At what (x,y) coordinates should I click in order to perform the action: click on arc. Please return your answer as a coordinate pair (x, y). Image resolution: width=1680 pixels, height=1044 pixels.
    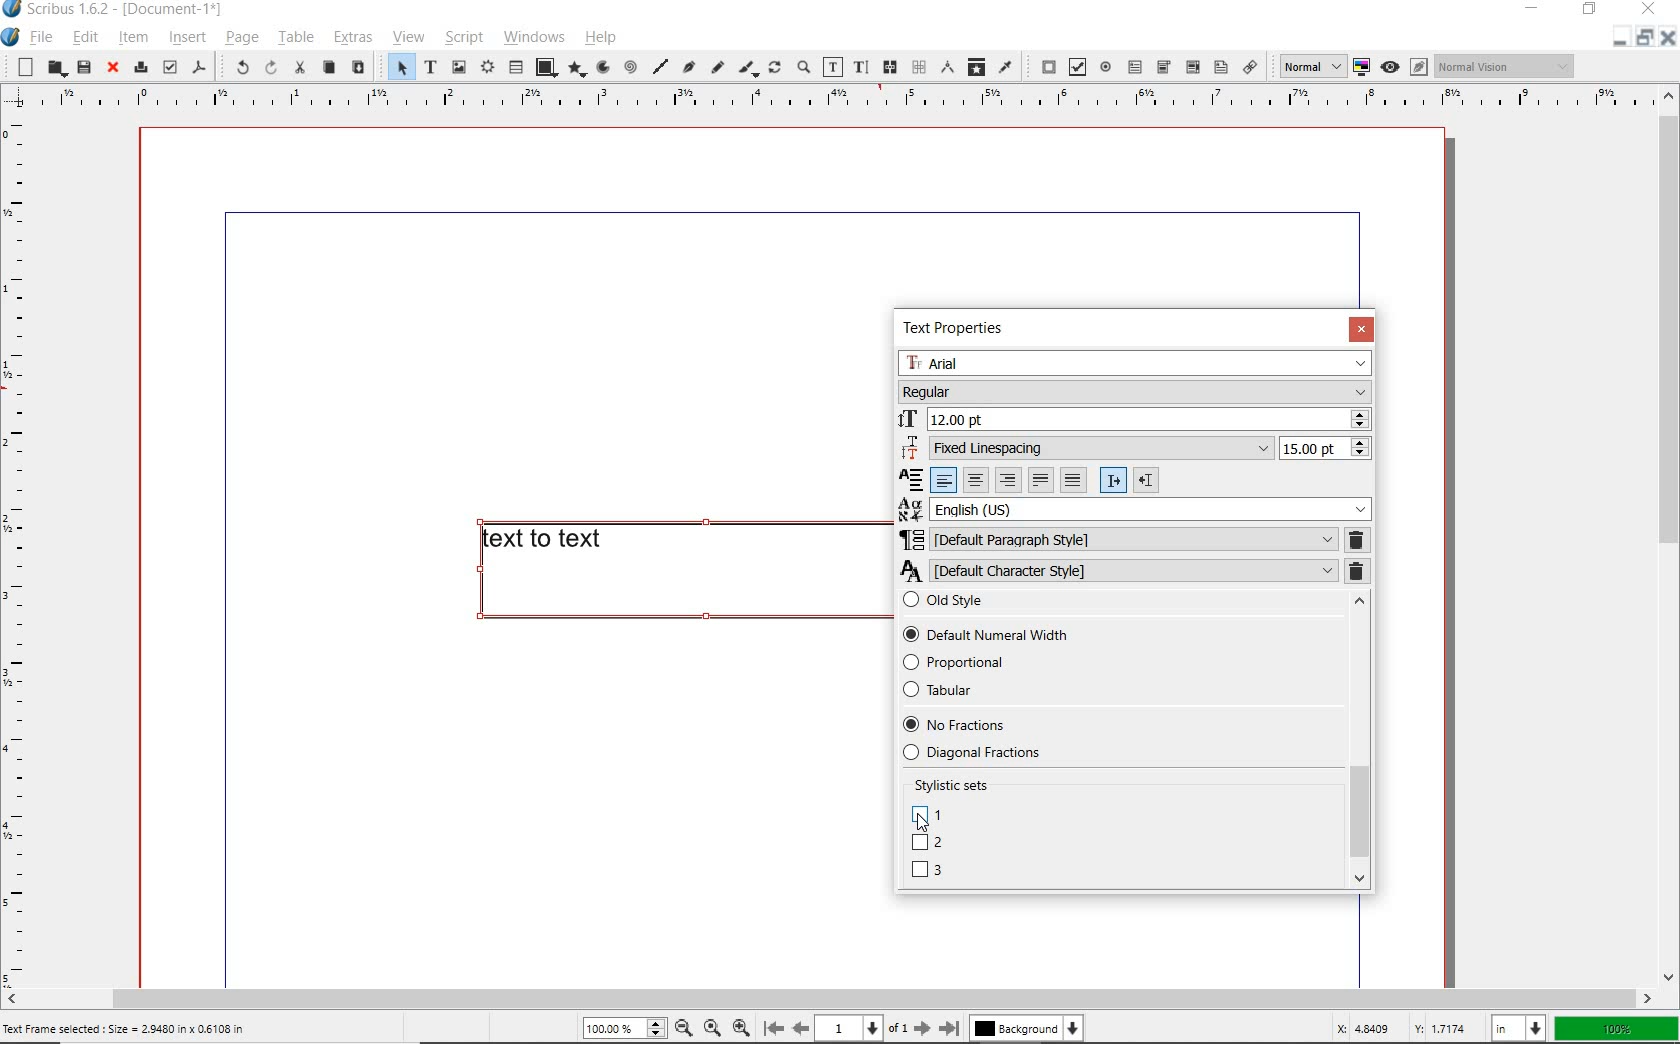
    Looking at the image, I should click on (601, 68).